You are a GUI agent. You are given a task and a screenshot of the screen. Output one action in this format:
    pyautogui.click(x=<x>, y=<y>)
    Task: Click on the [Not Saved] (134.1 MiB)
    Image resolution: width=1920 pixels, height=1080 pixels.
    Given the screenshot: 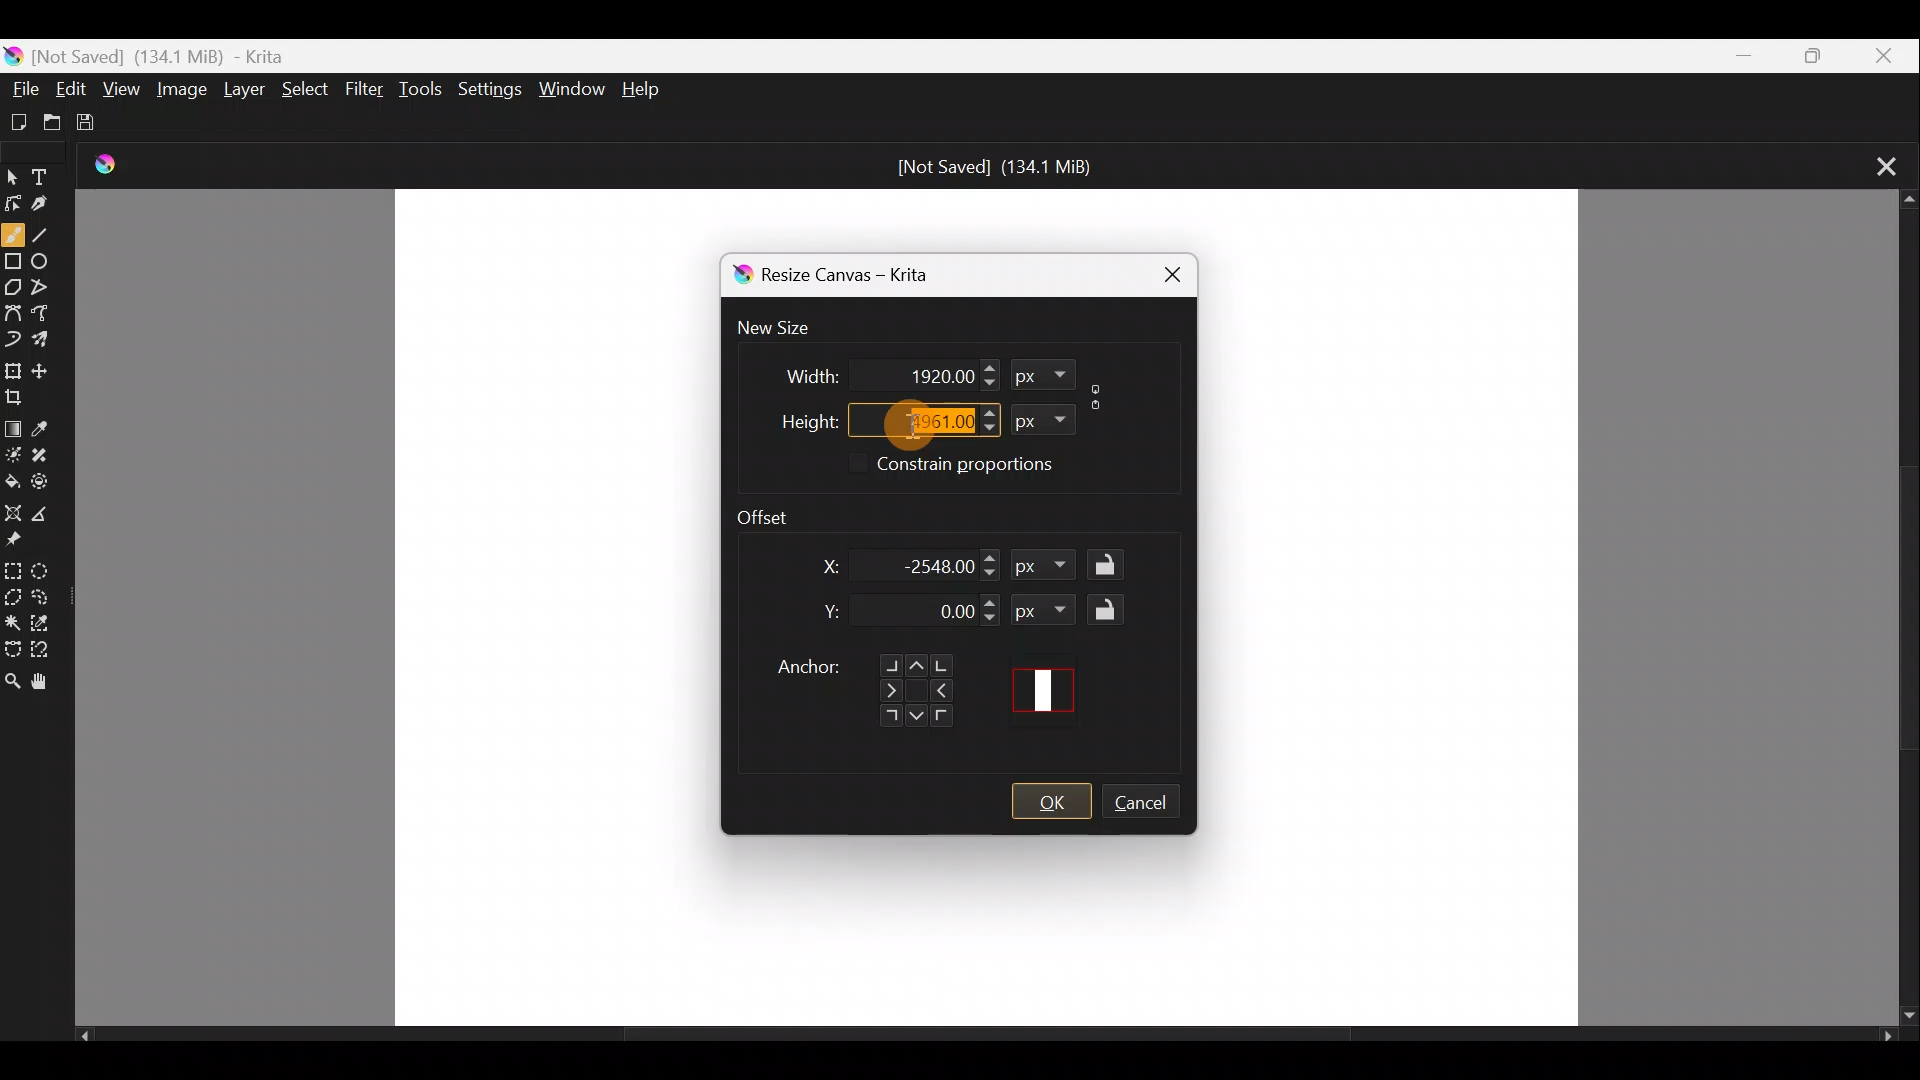 What is the action you would take?
    pyautogui.click(x=996, y=167)
    